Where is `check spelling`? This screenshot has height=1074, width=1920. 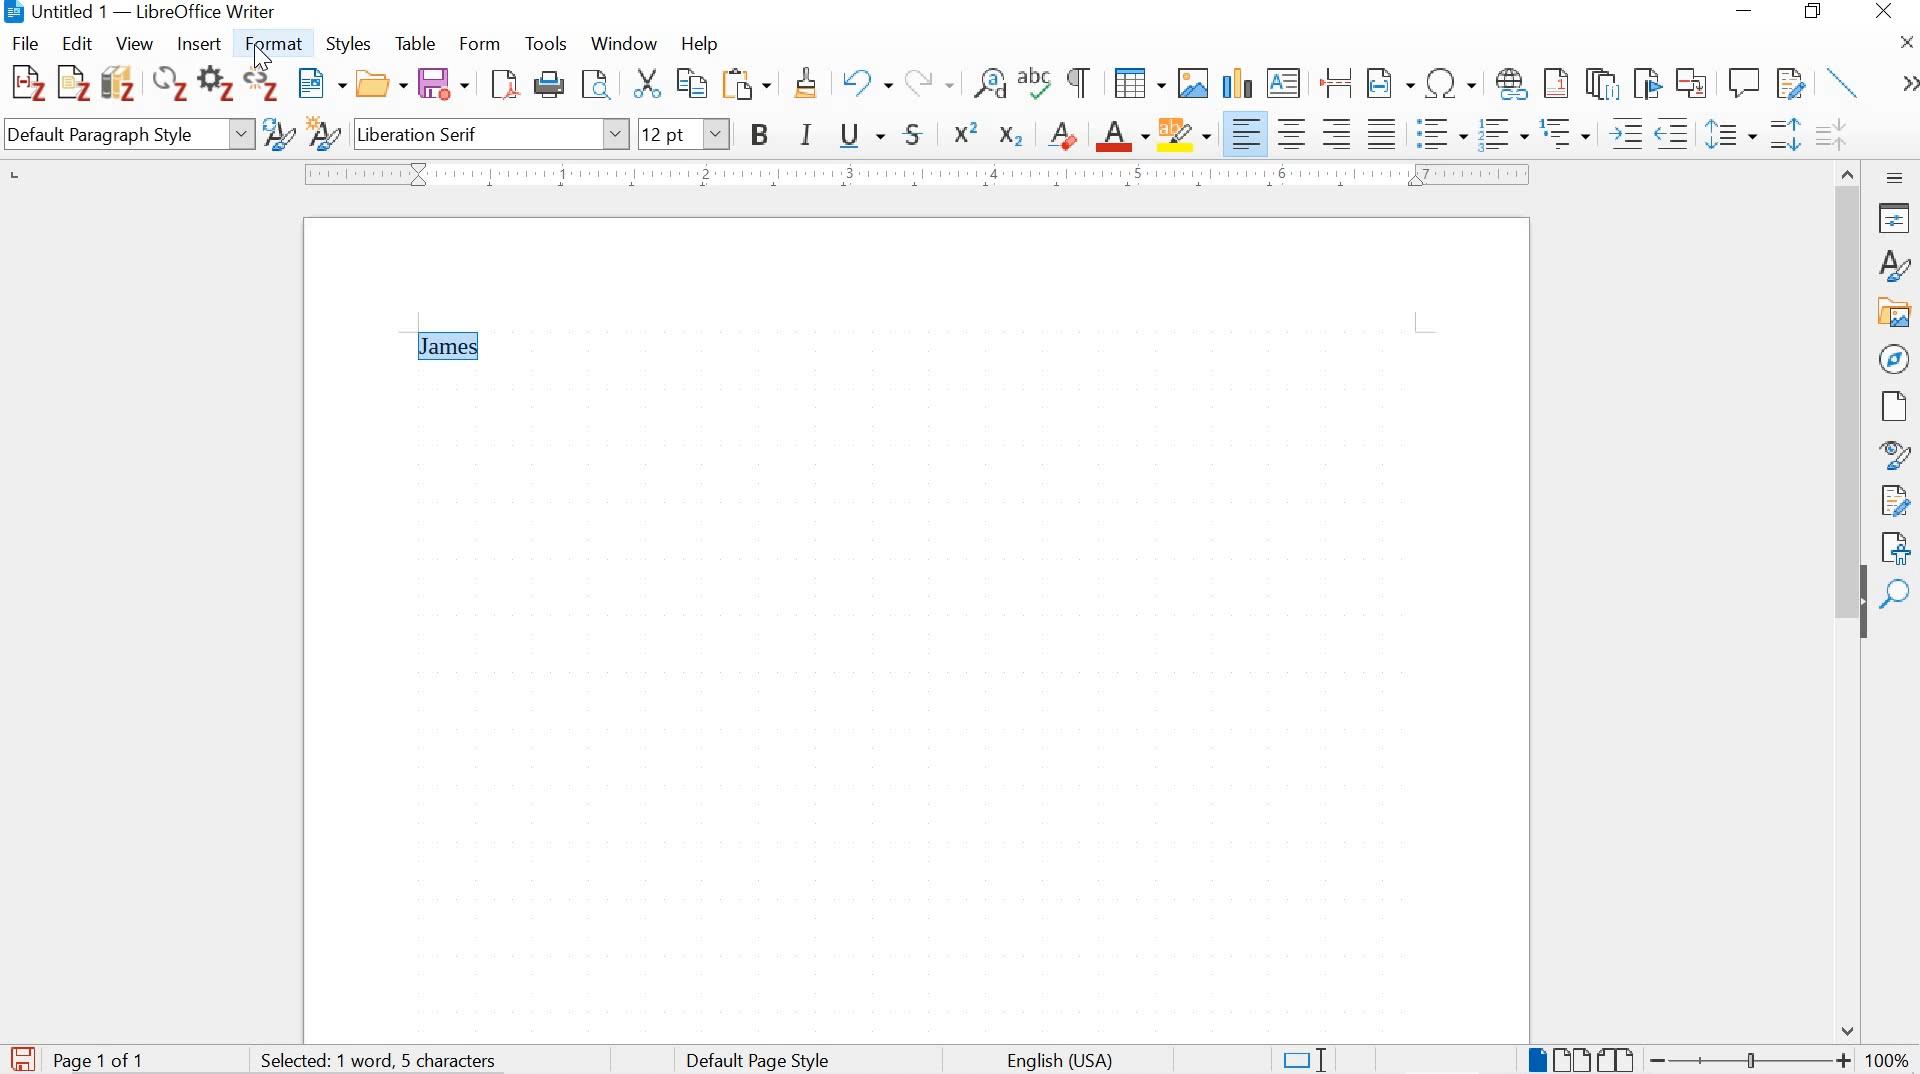 check spelling is located at coordinates (1036, 86).